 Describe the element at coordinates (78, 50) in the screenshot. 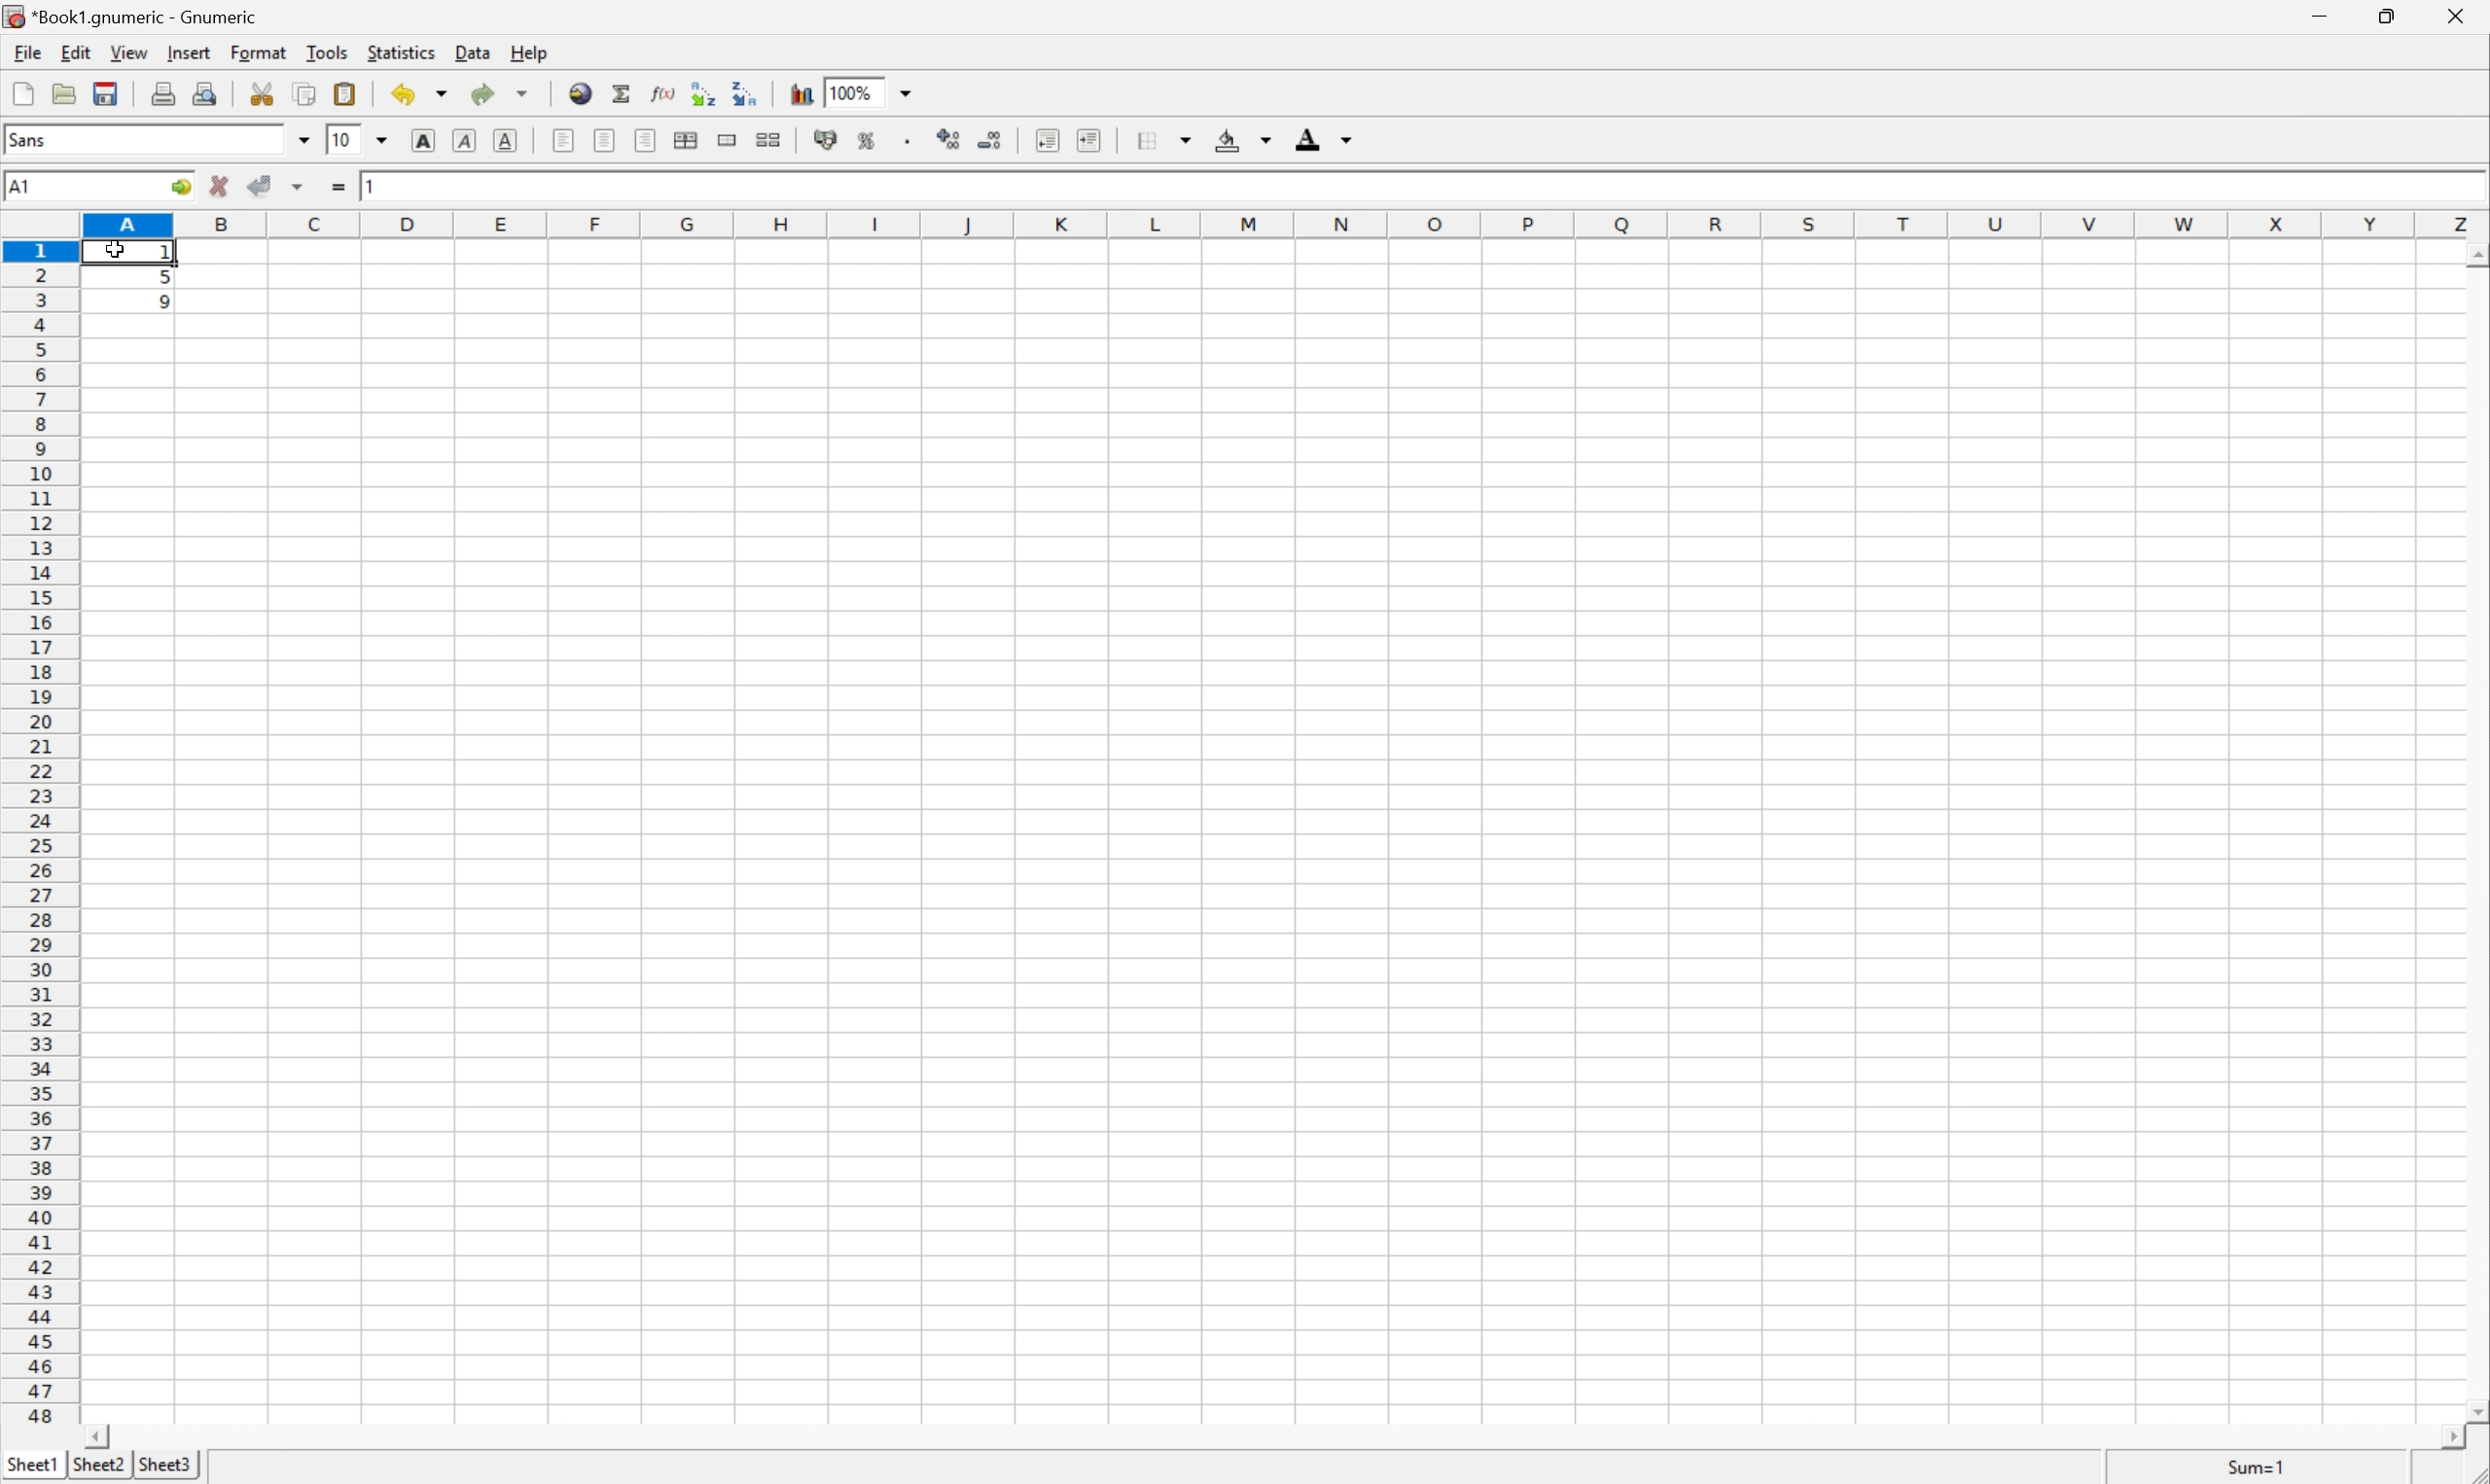

I see `edit` at that location.